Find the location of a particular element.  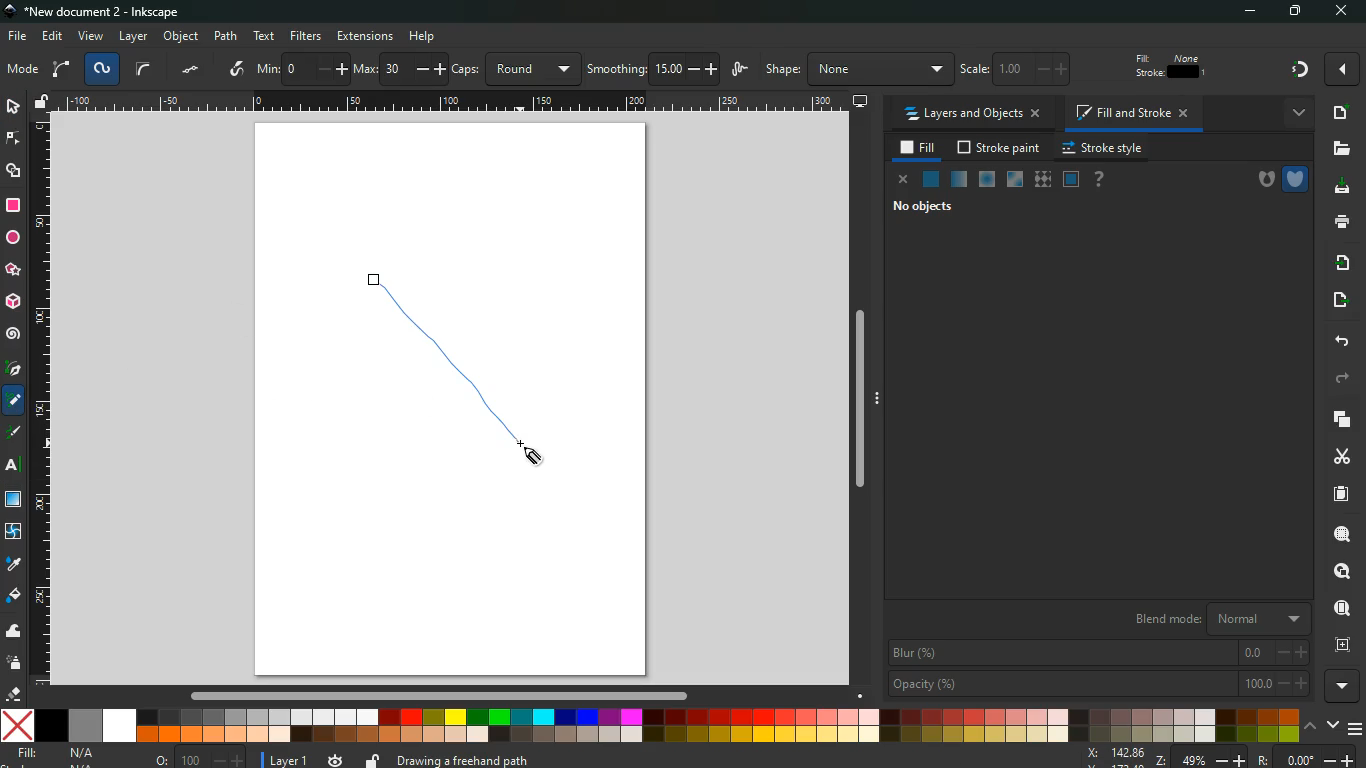

desktop is located at coordinates (859, 102).